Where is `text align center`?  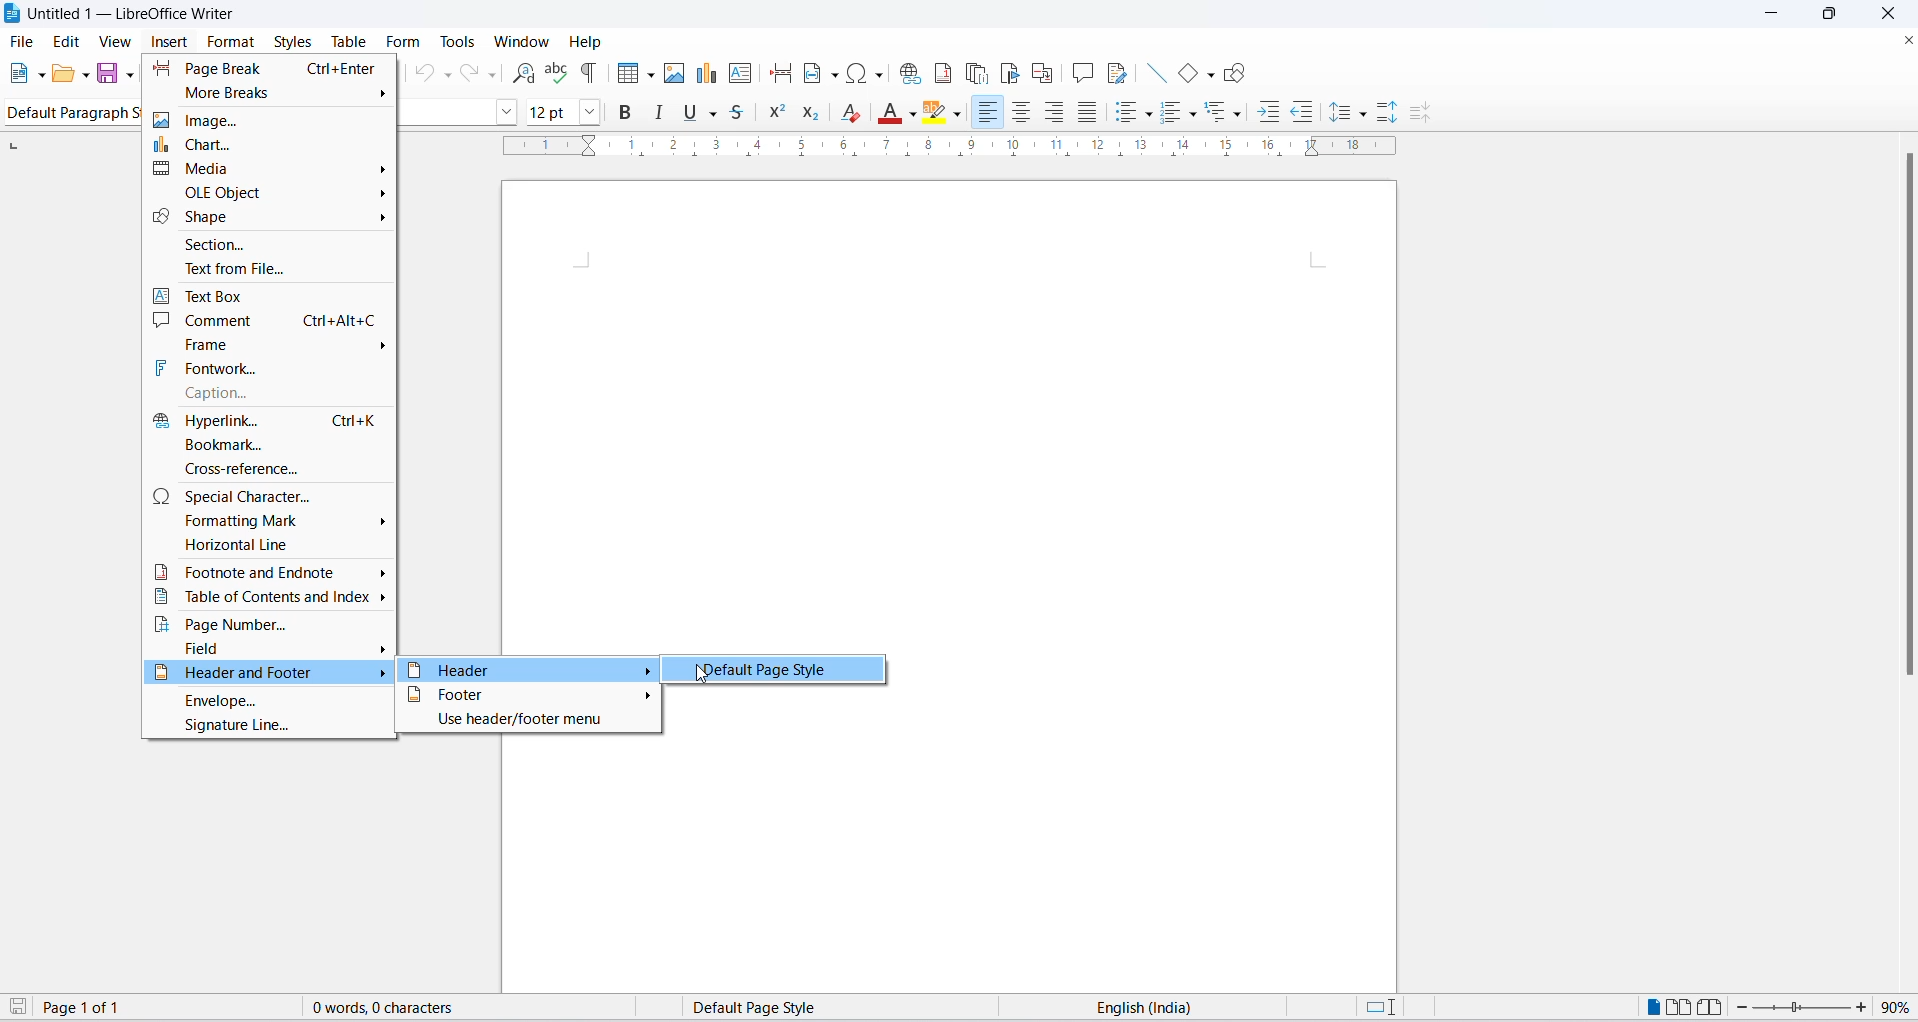 text align center is located at coordinates (1056, 112).